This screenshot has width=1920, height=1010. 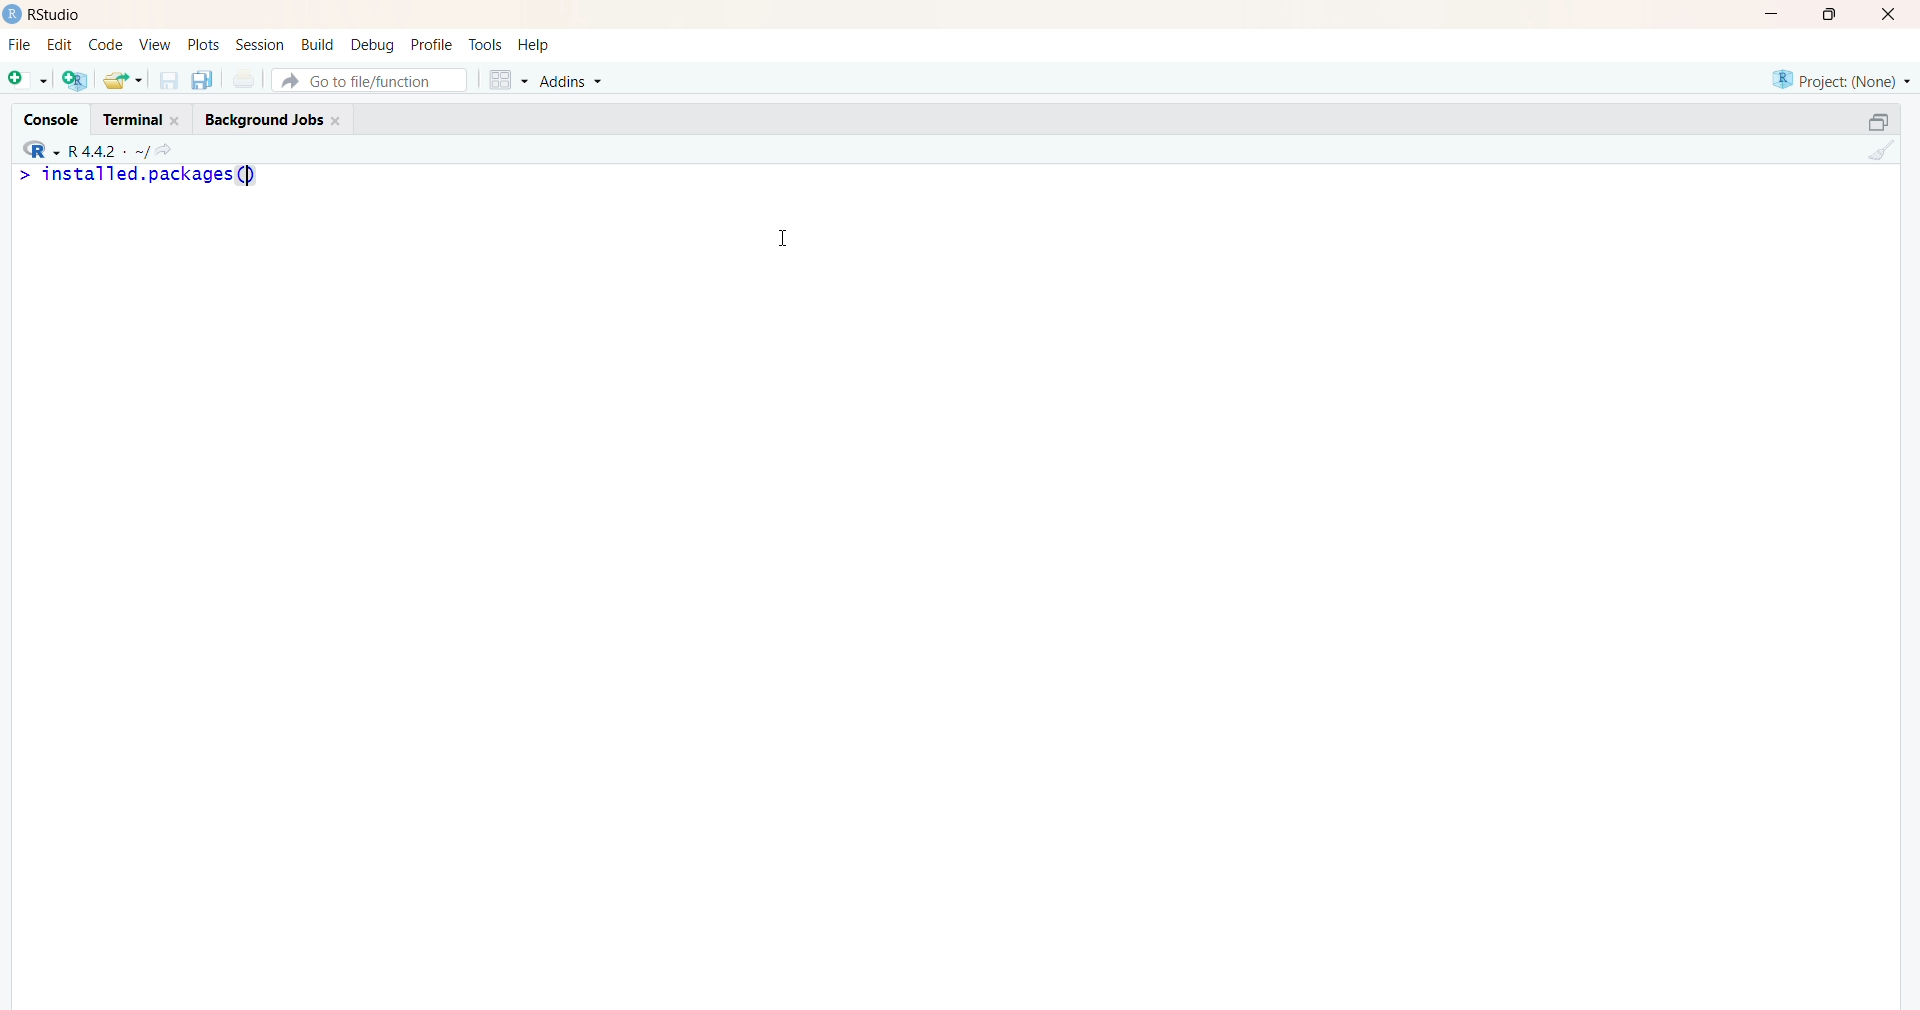 What do you see at coordinates (1767, 14) in the screenshot?
I see `minimize` at bounding box center [1767, 14].